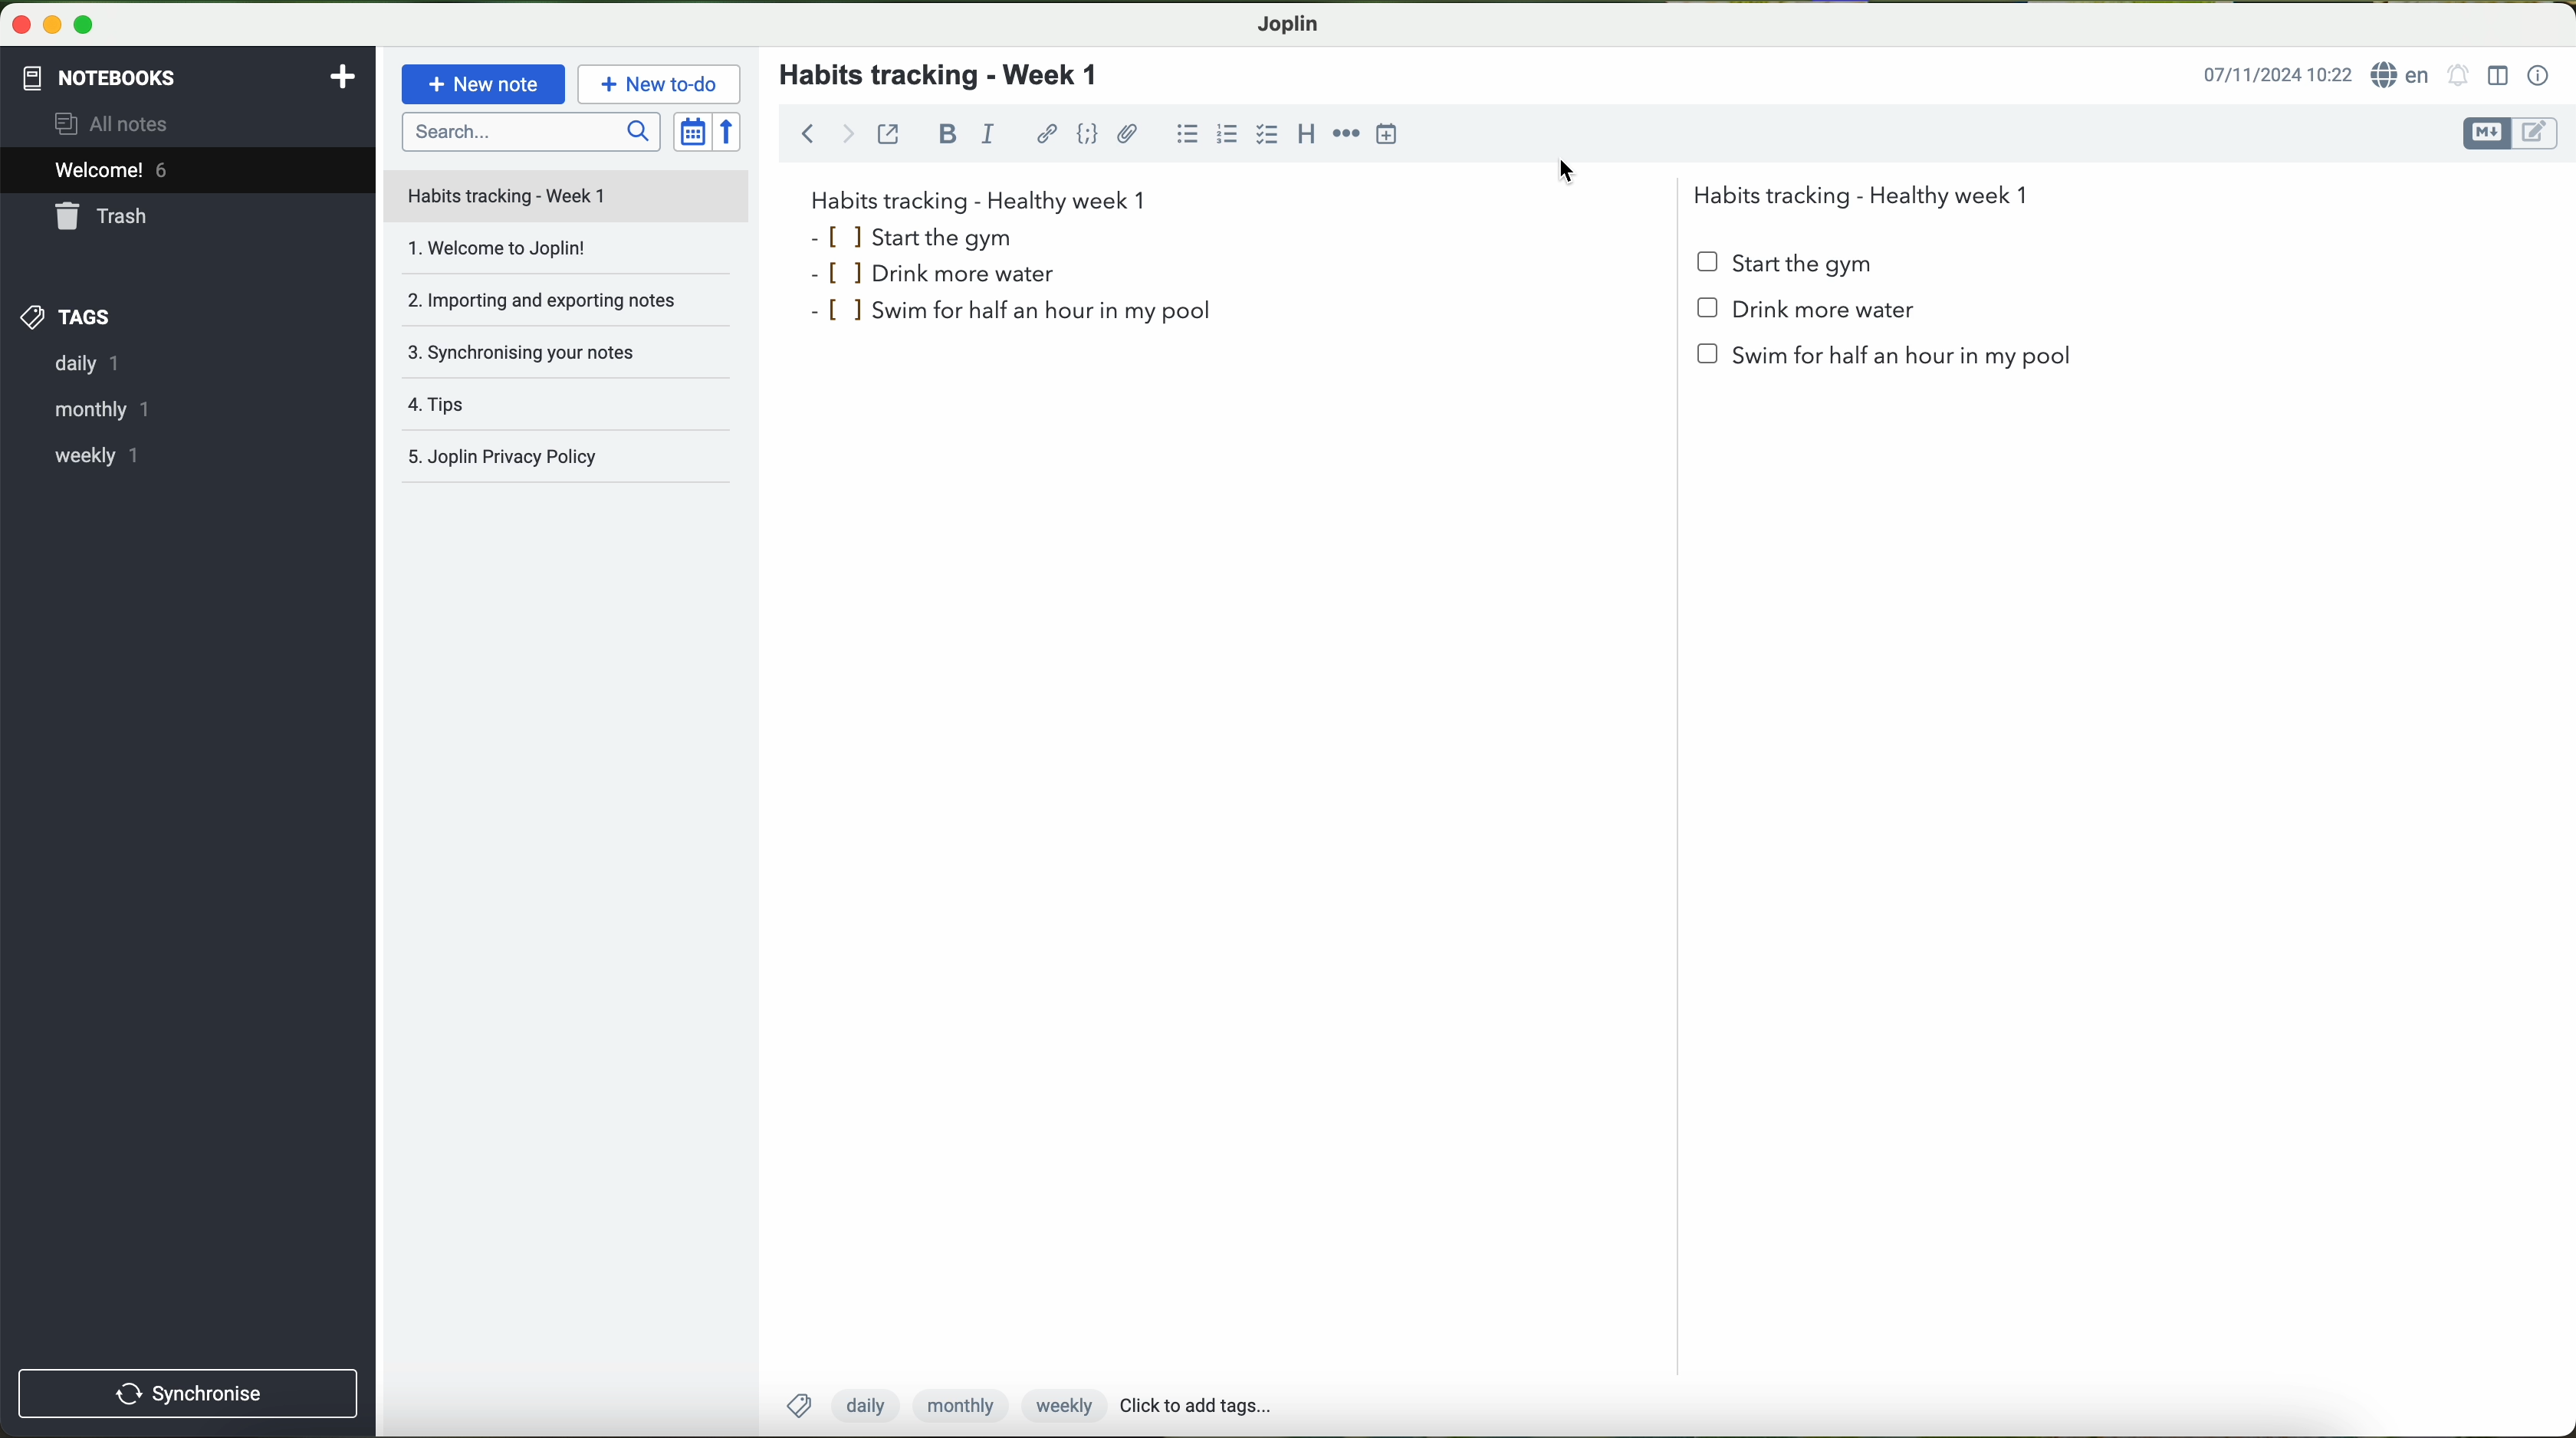  What do you see at coordinates (955, 274) in the screenshot?
I see `drink more water` at bounding box center [955, 274].